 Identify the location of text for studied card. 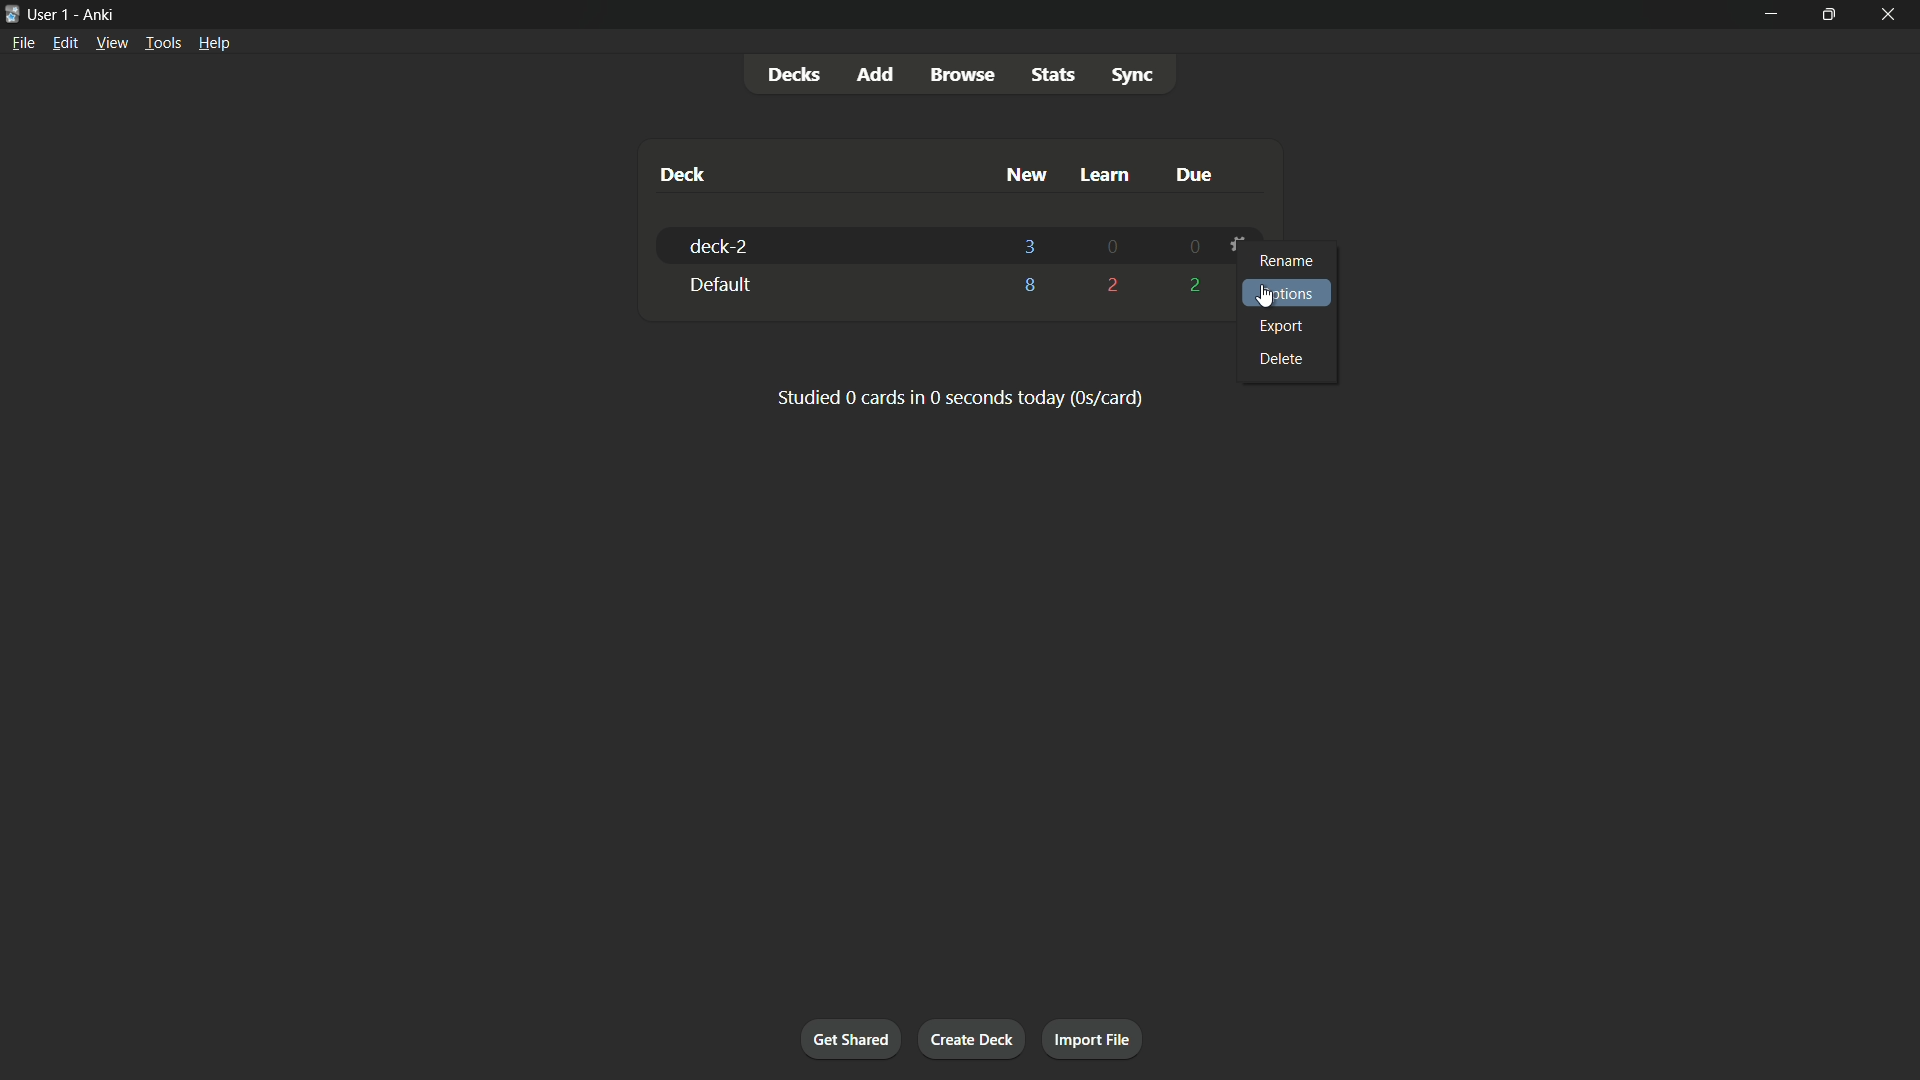
(958, 396).